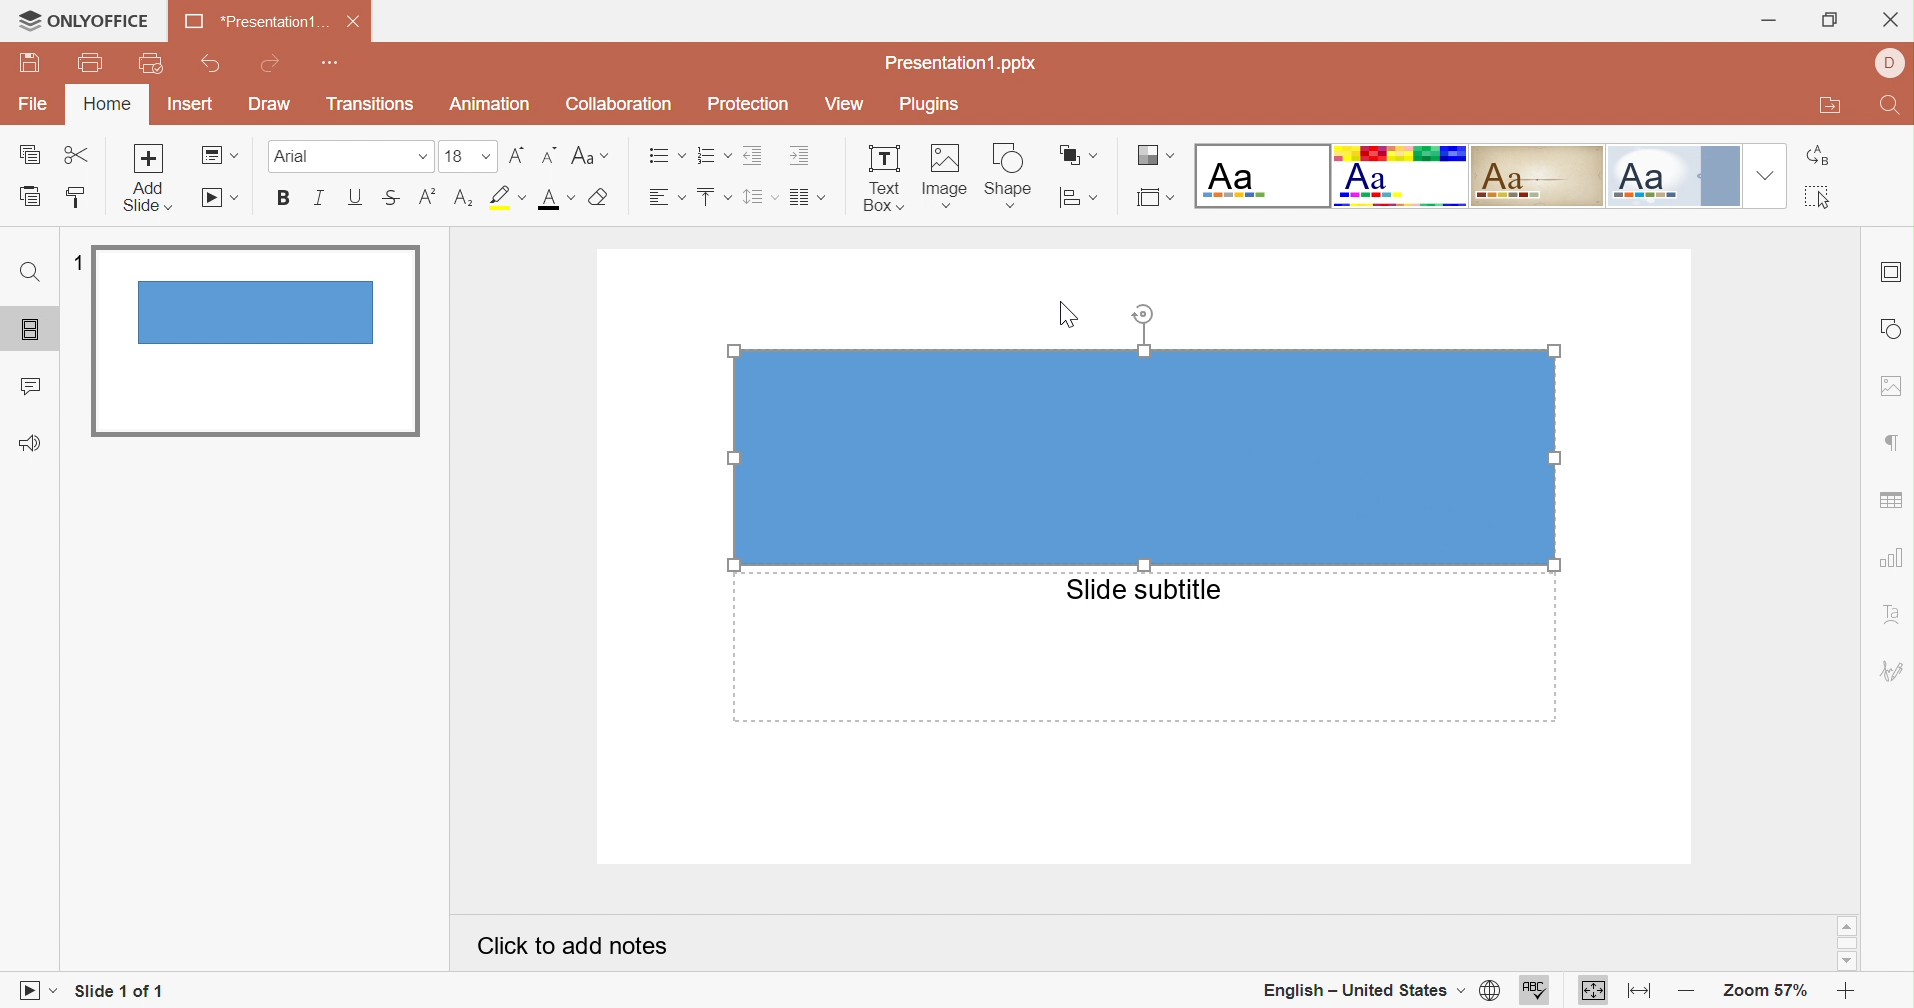 This screenshot has height=1008, width=1914. Describe the element at coordinates (327, 63) in the screenshot. I see `Customize Quick Access Toolbar` at that location.